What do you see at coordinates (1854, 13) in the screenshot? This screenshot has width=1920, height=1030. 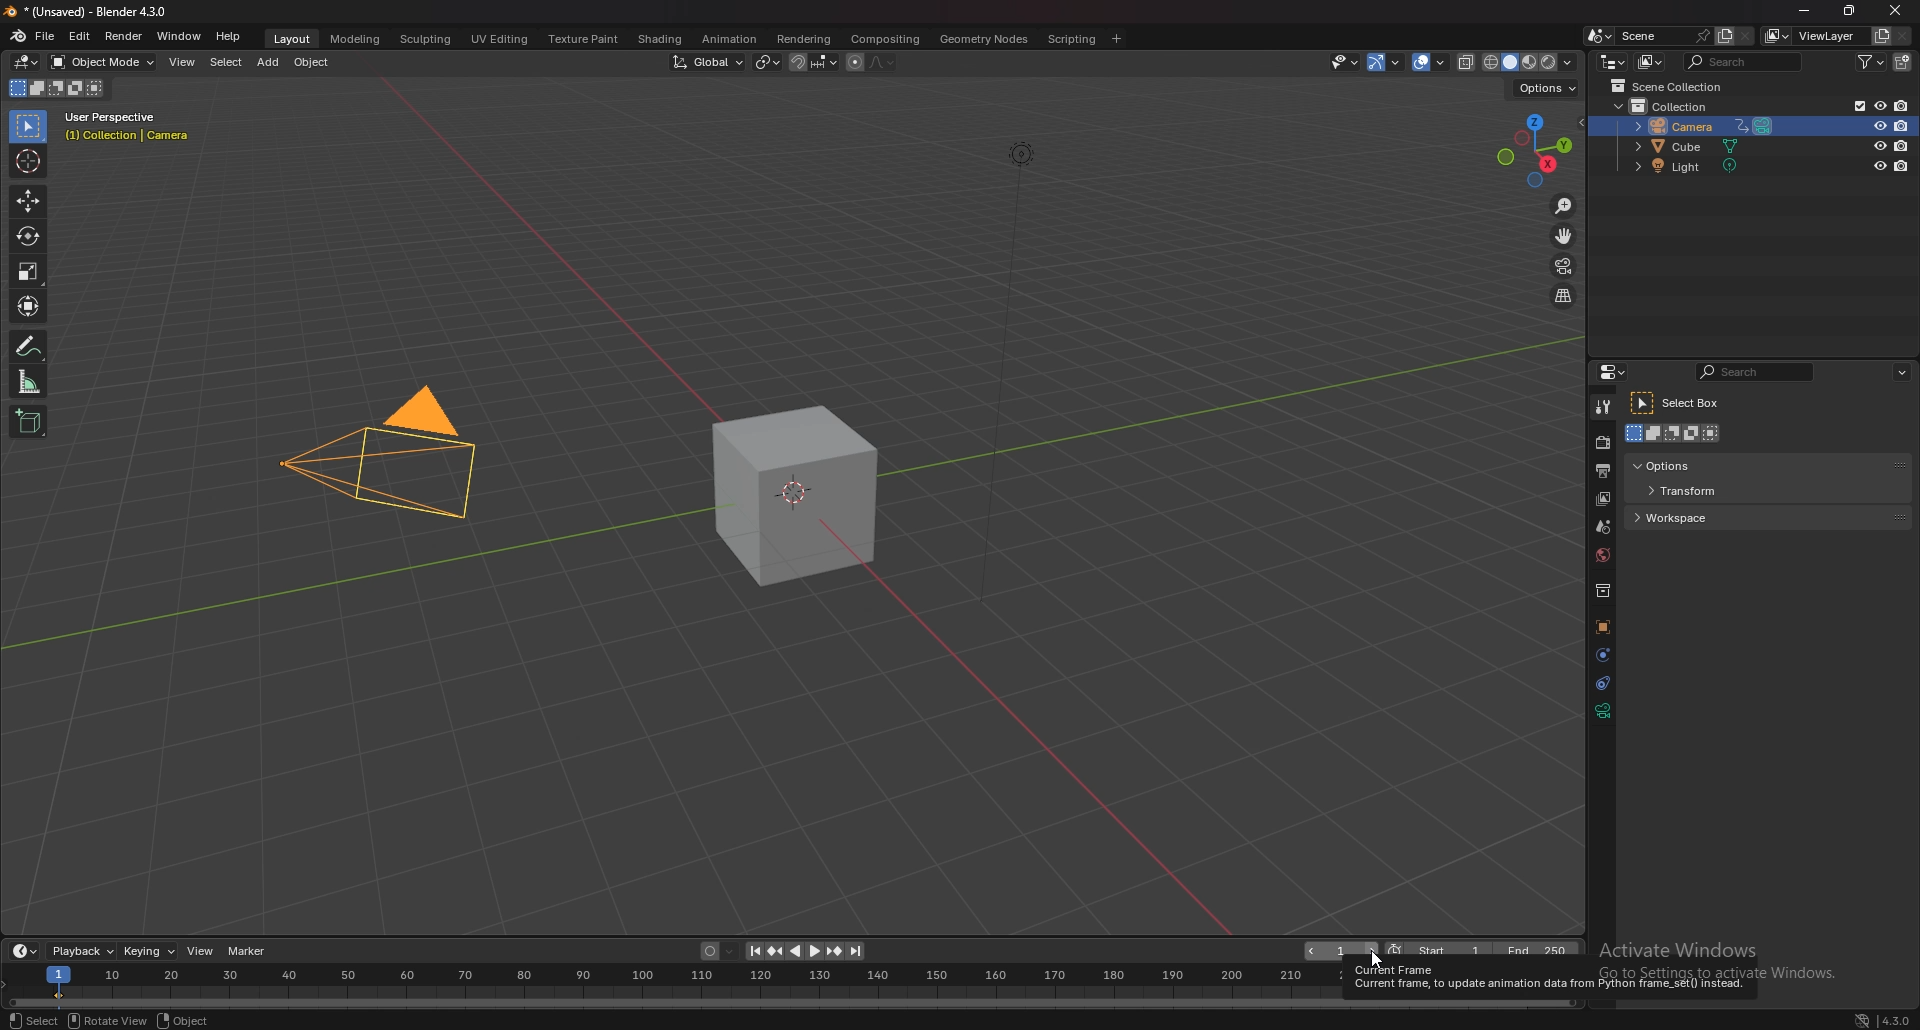 I see `resize` at bounding box center [1854, 13].